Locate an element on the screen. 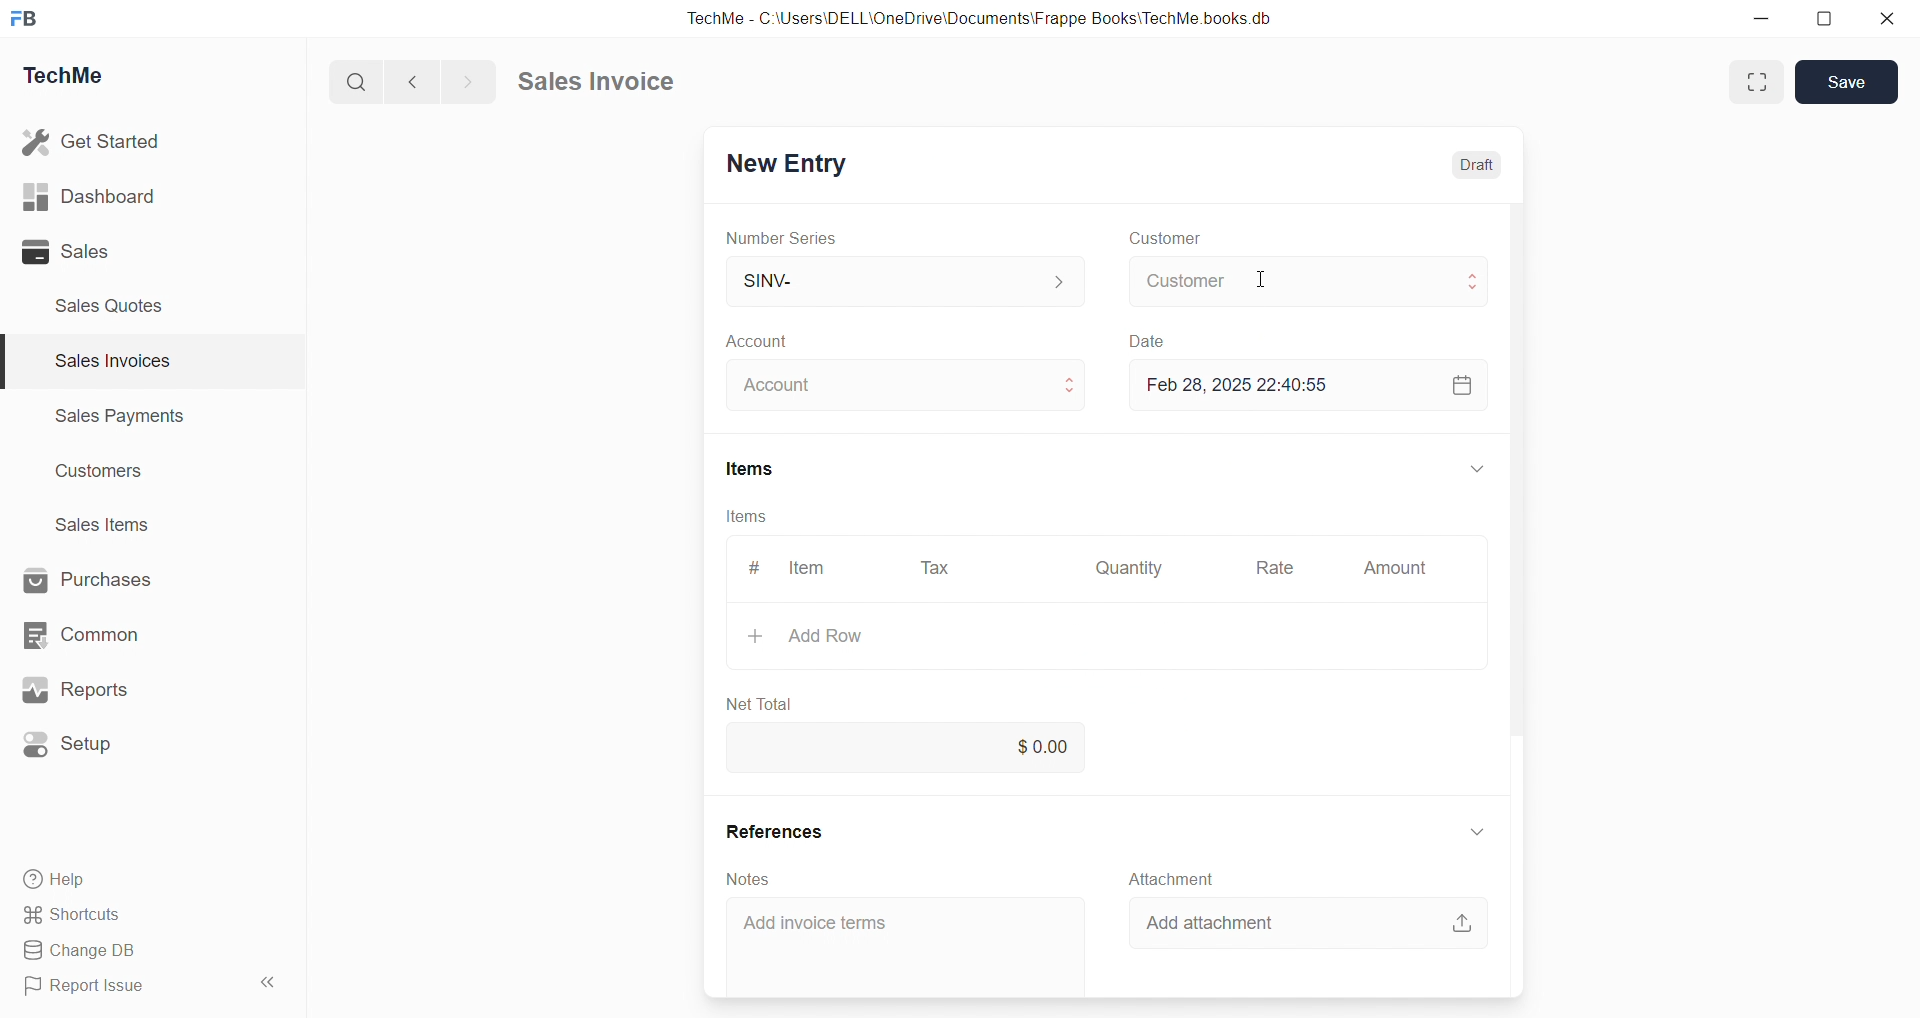 The image size is (1920, 1018). Customer is located at coordinates (1166, 238).